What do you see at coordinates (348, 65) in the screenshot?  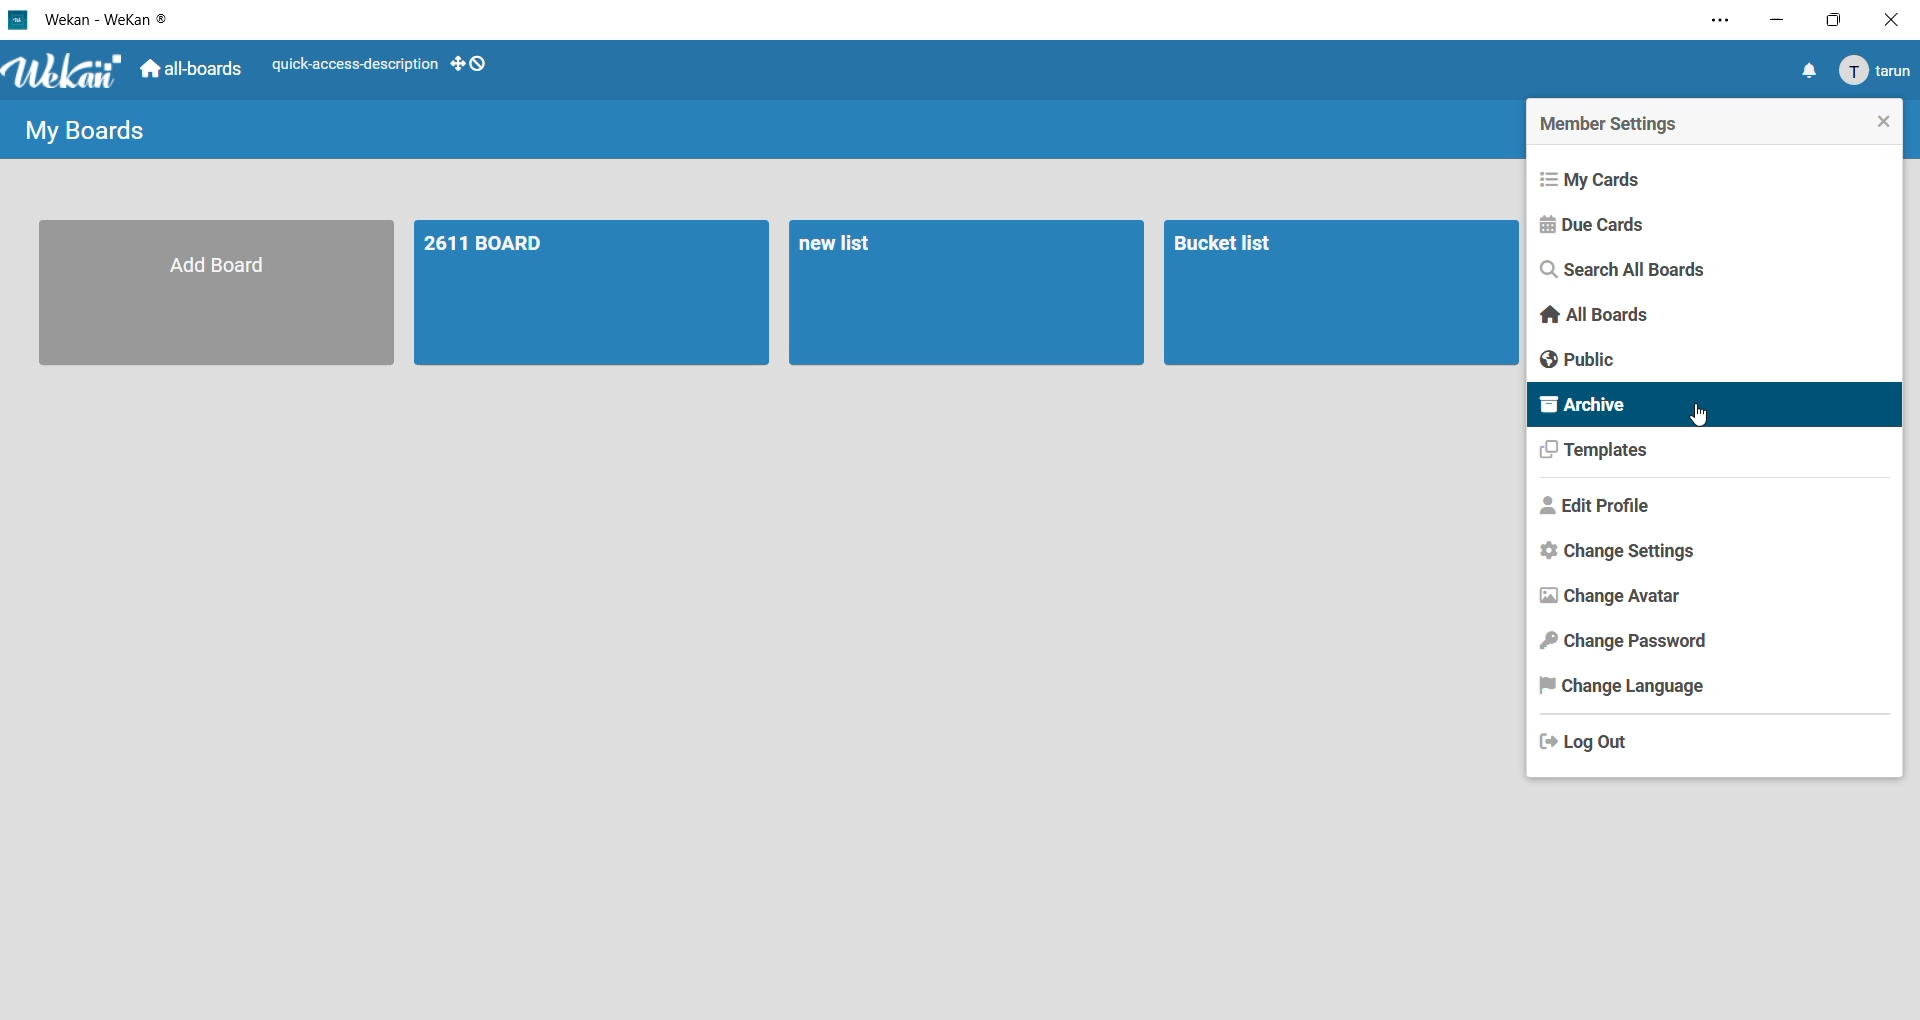 I see `quick access description` at bounding box center [348, 65].